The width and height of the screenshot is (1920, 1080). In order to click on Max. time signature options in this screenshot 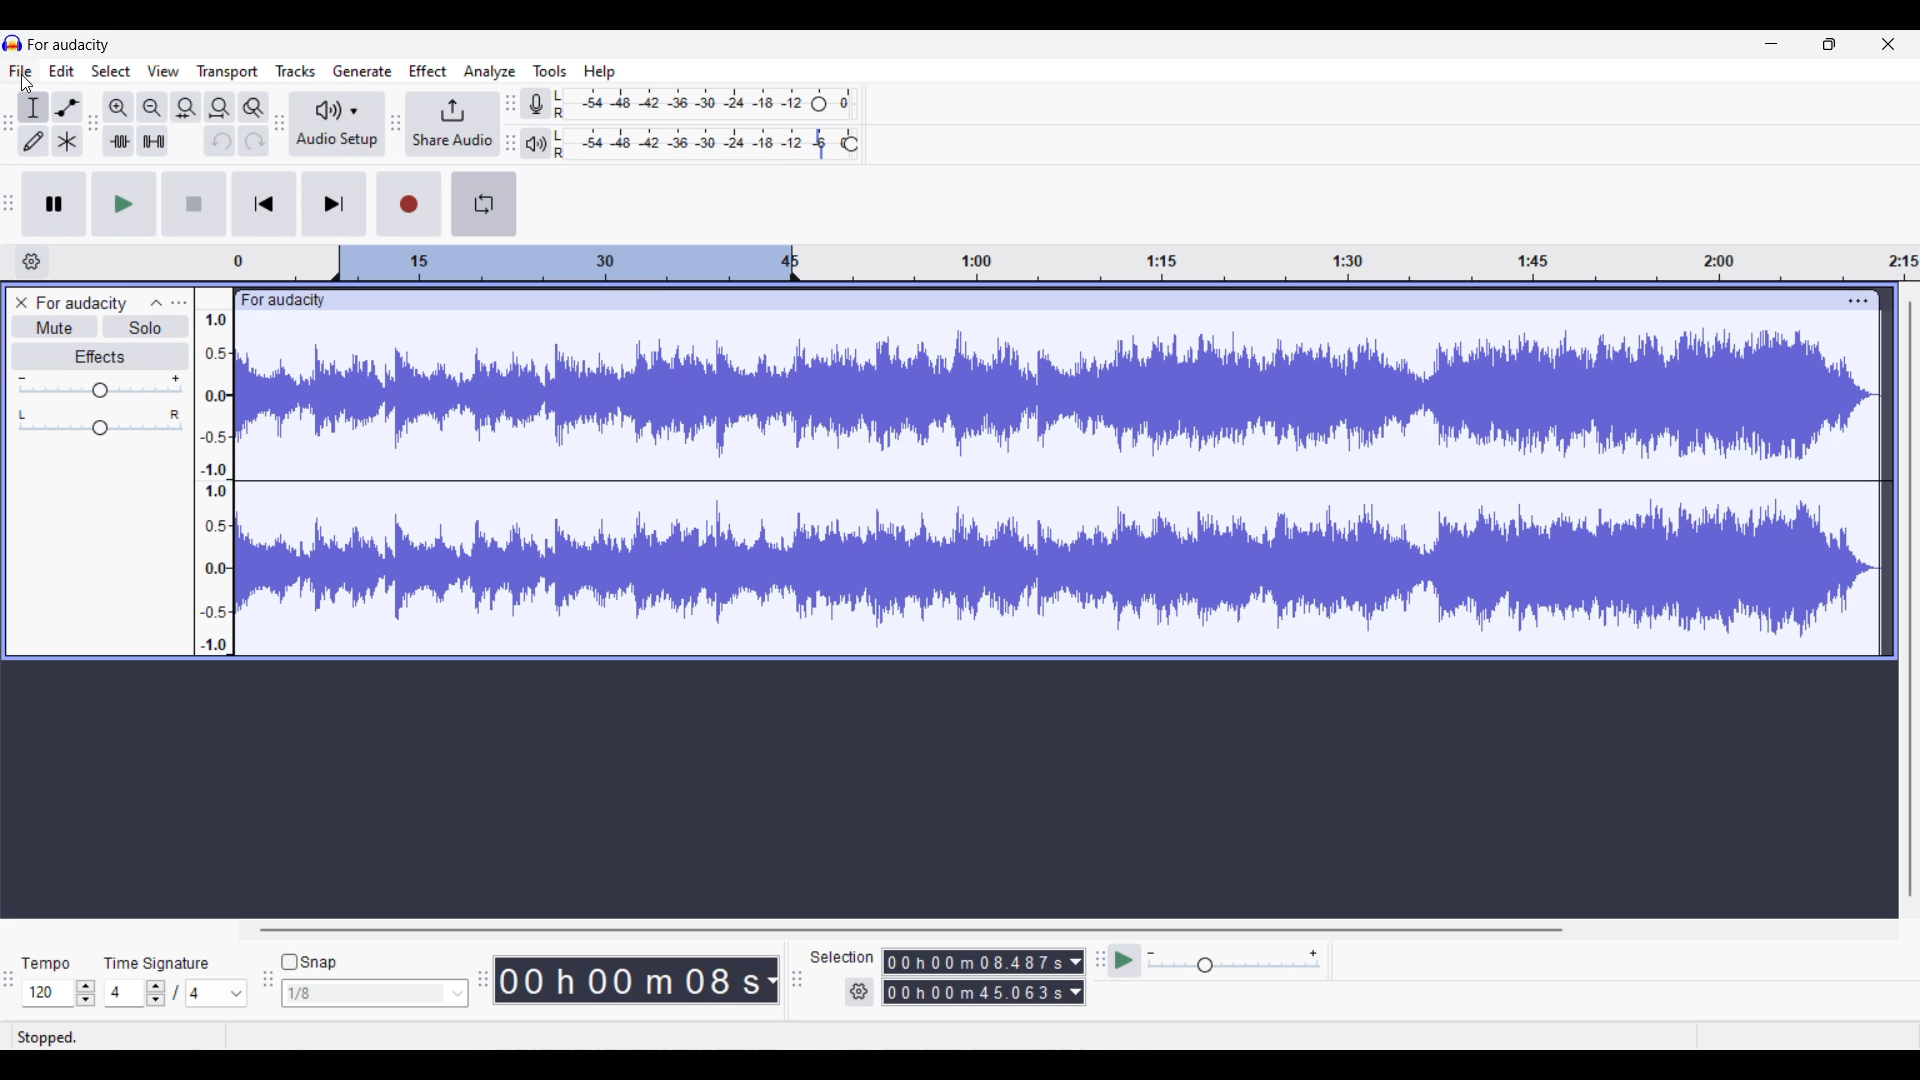, I will do `click(218, 993)`.